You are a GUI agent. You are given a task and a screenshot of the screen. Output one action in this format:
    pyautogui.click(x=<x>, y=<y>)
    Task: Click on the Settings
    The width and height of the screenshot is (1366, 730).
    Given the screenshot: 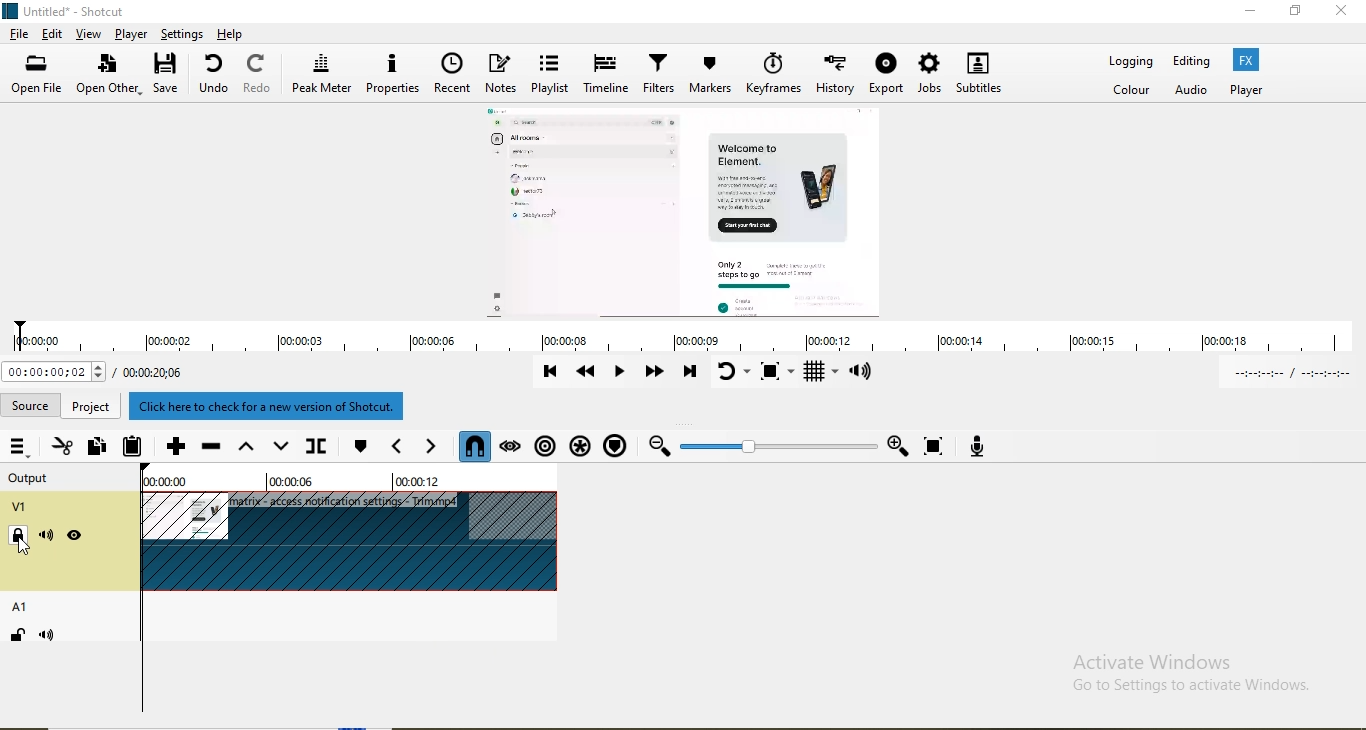 What is the action you would take?
    pyautogui.click(x=182, y=33)
    